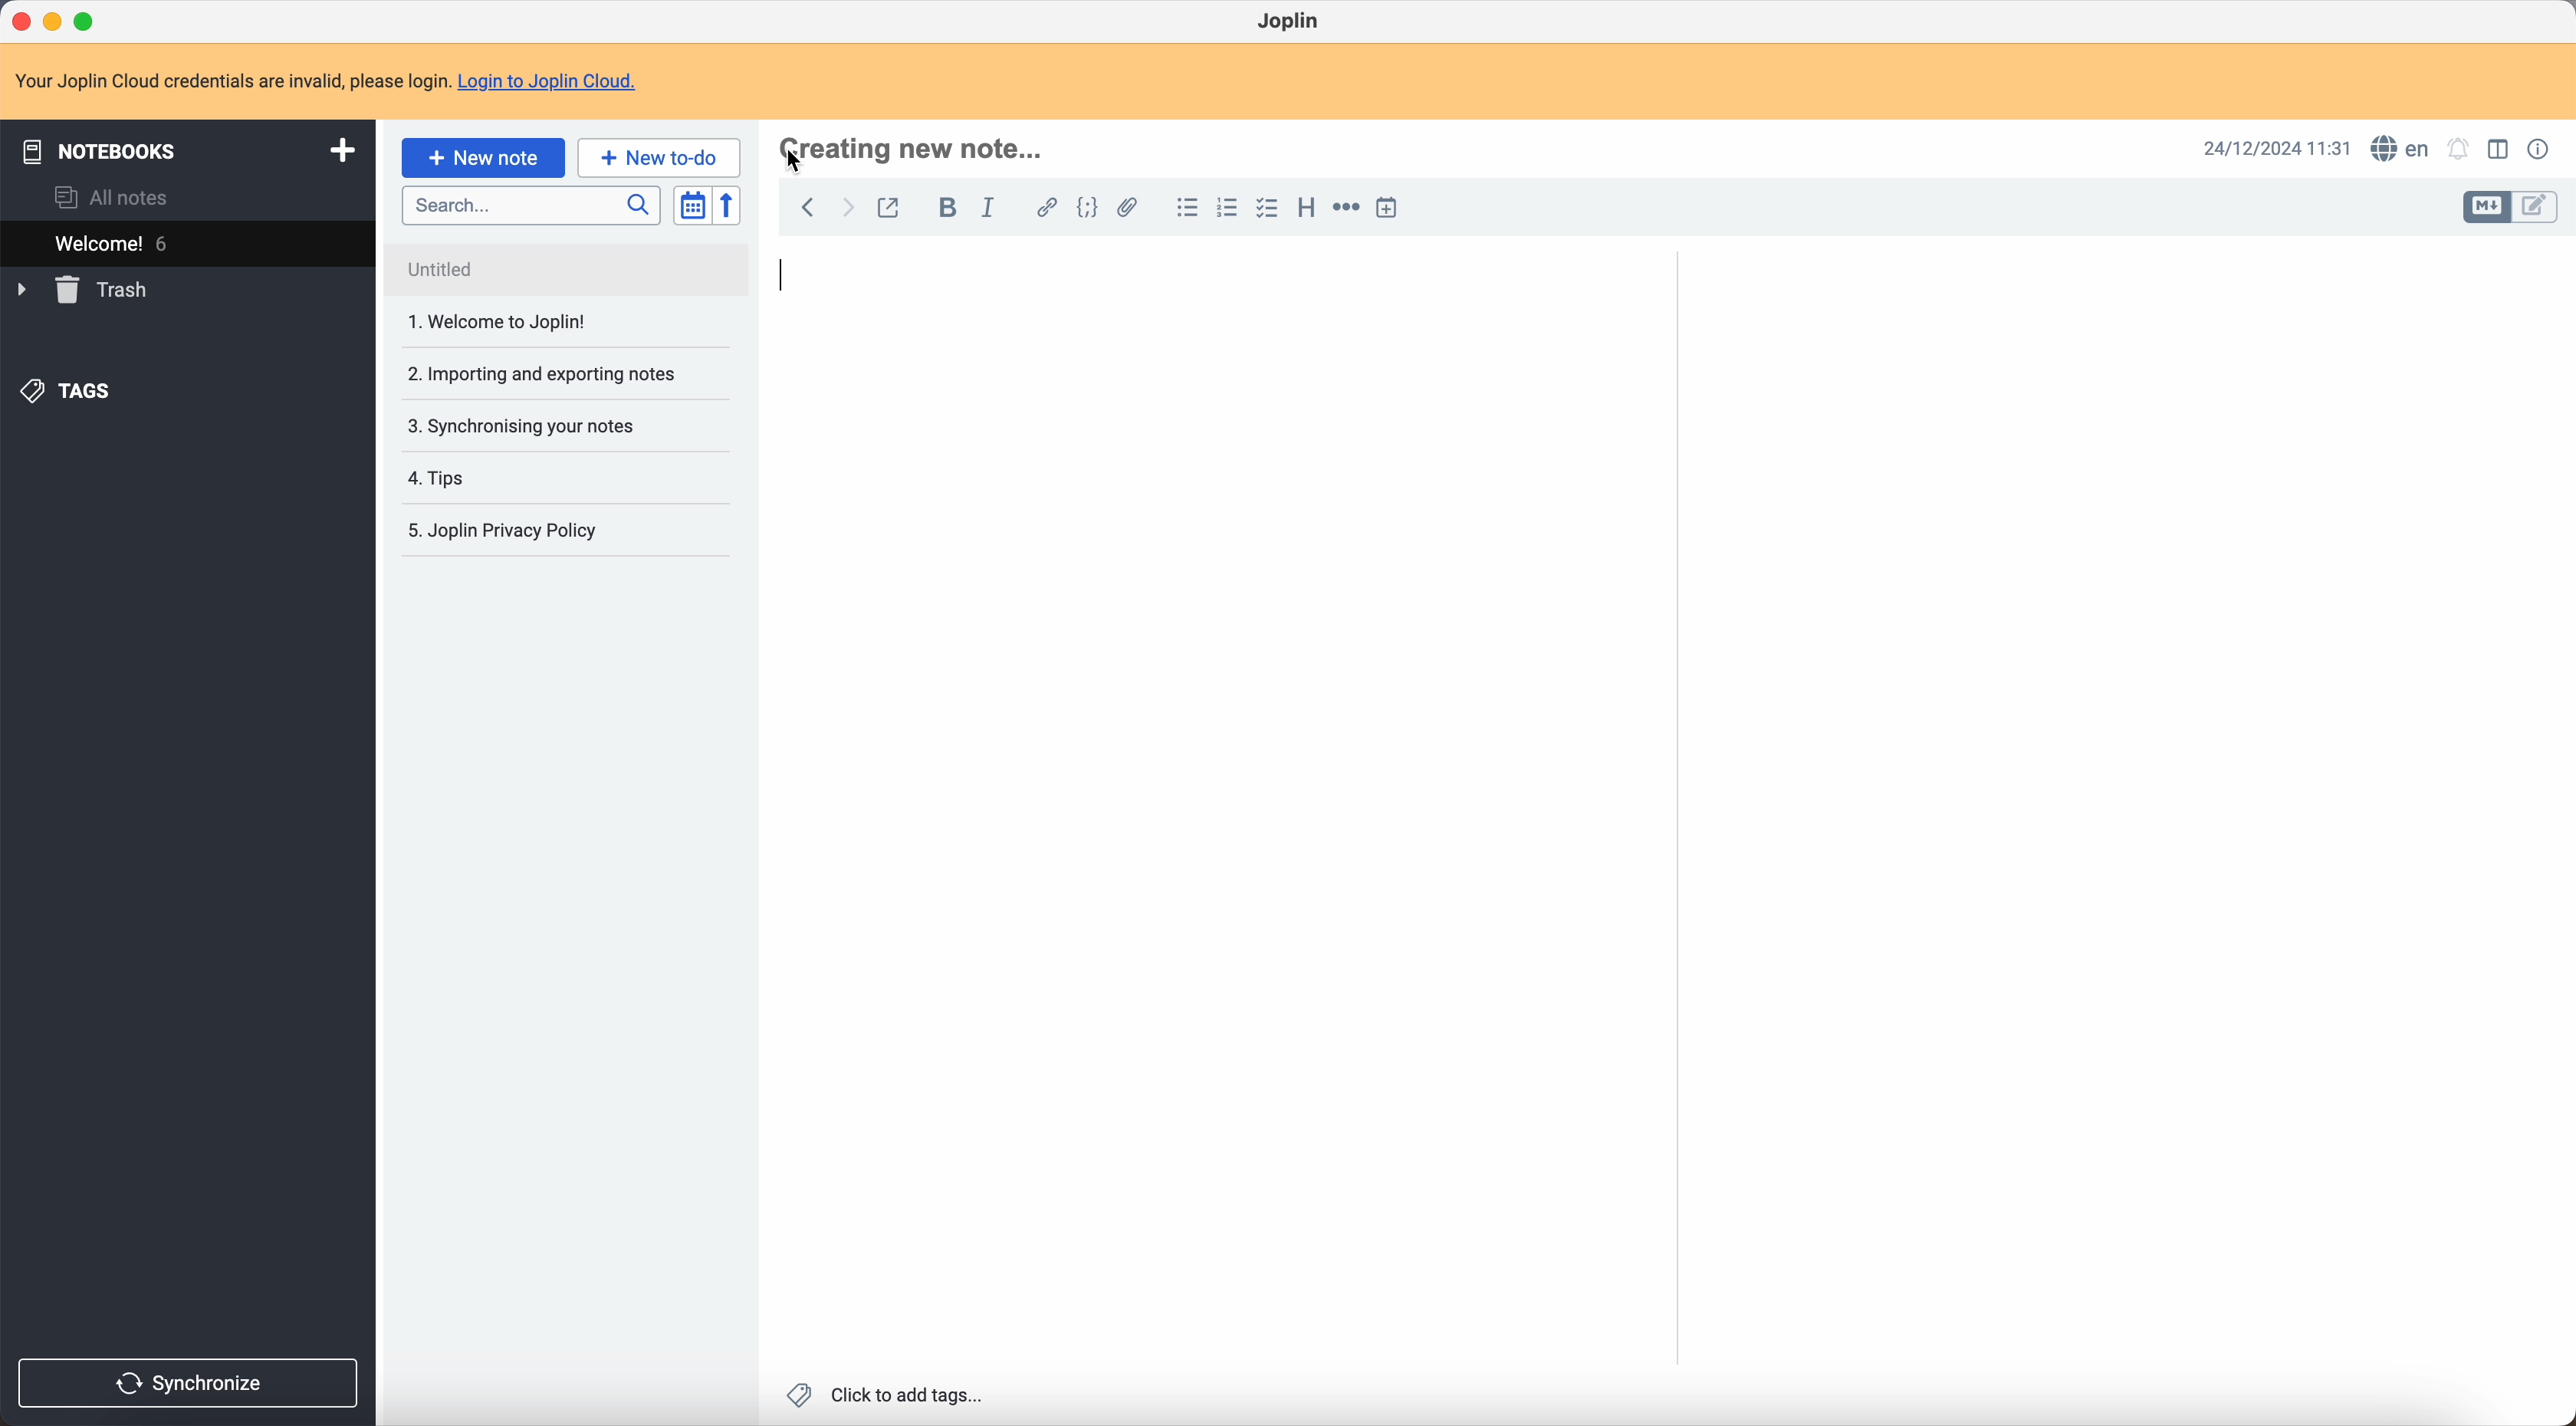 Image resolution: width=2576 pixels, height=1426 pixels. What do you see at coordinates (1667, 397) in the screenshot?
I see `scroll bar` at bounding box center [1667, 397].